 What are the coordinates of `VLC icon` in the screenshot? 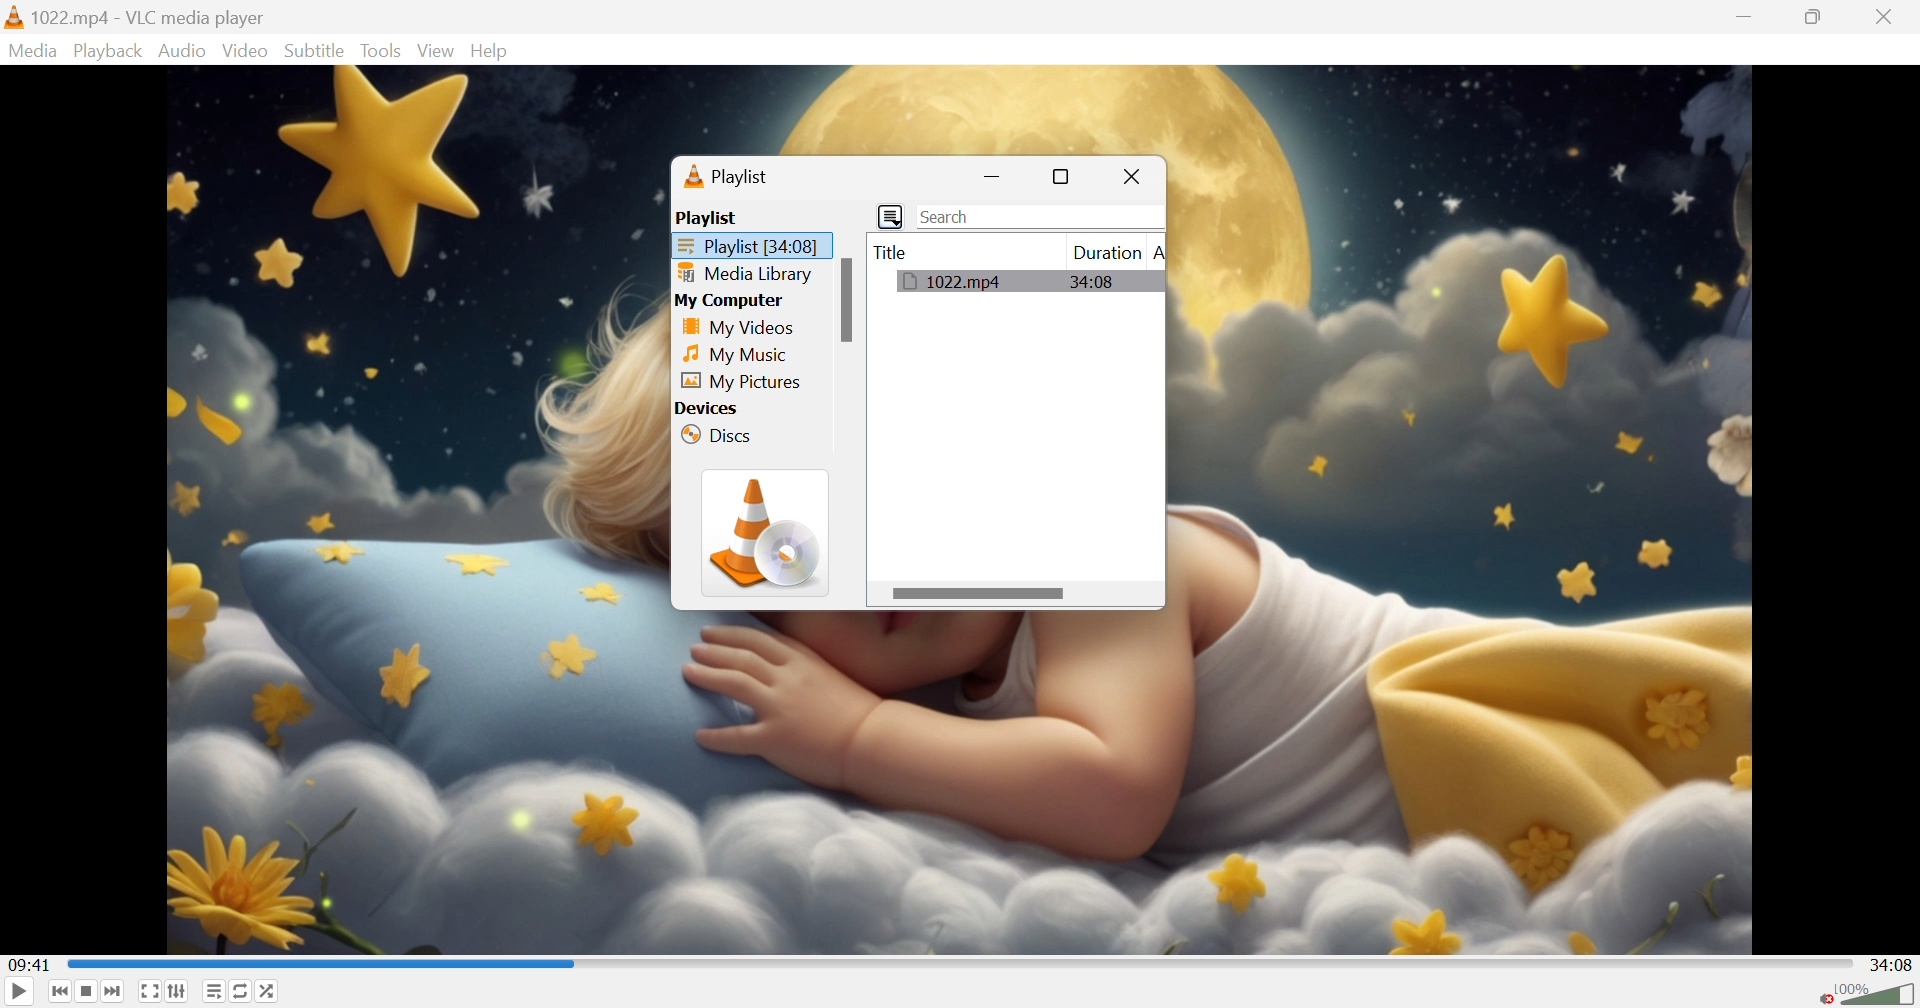 It's located at (763, 531).